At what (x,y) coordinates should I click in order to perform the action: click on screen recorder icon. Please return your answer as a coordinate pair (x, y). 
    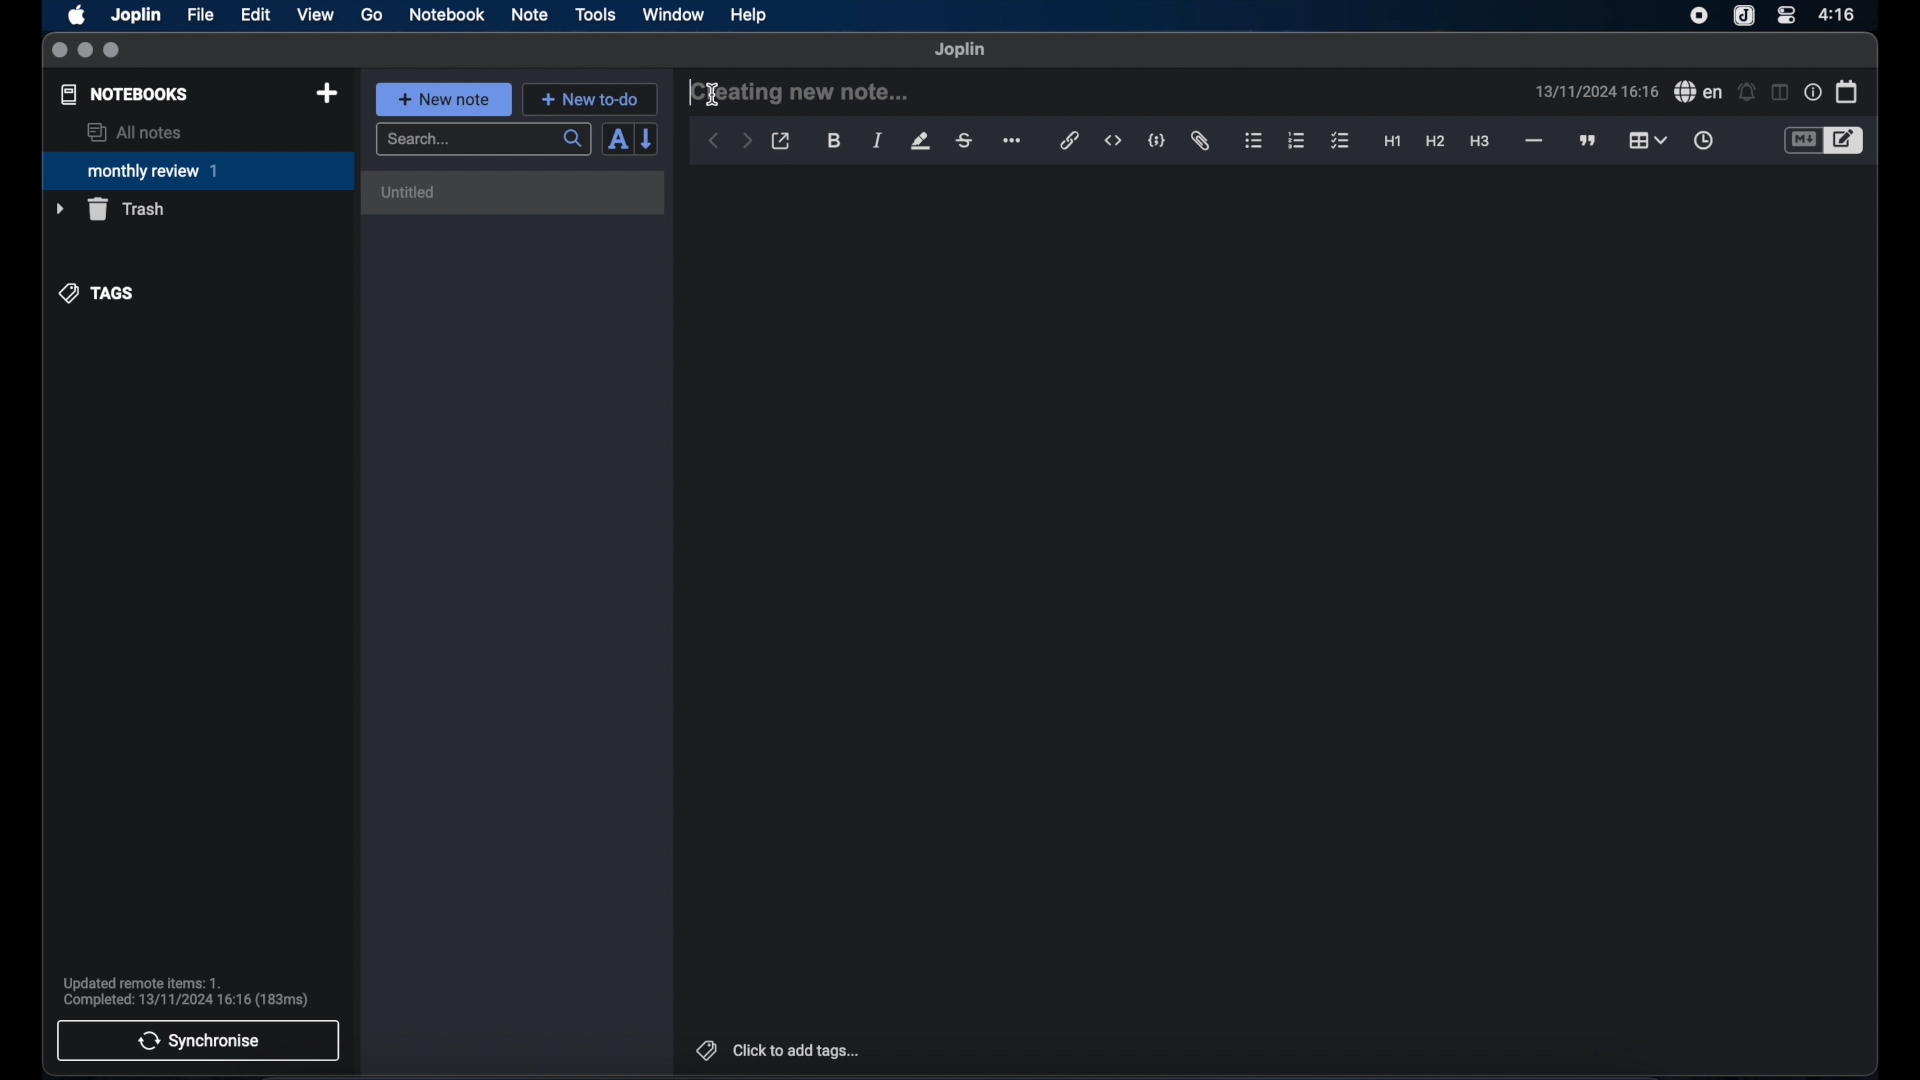
    Looking at the image, I should click on (1699, 16).